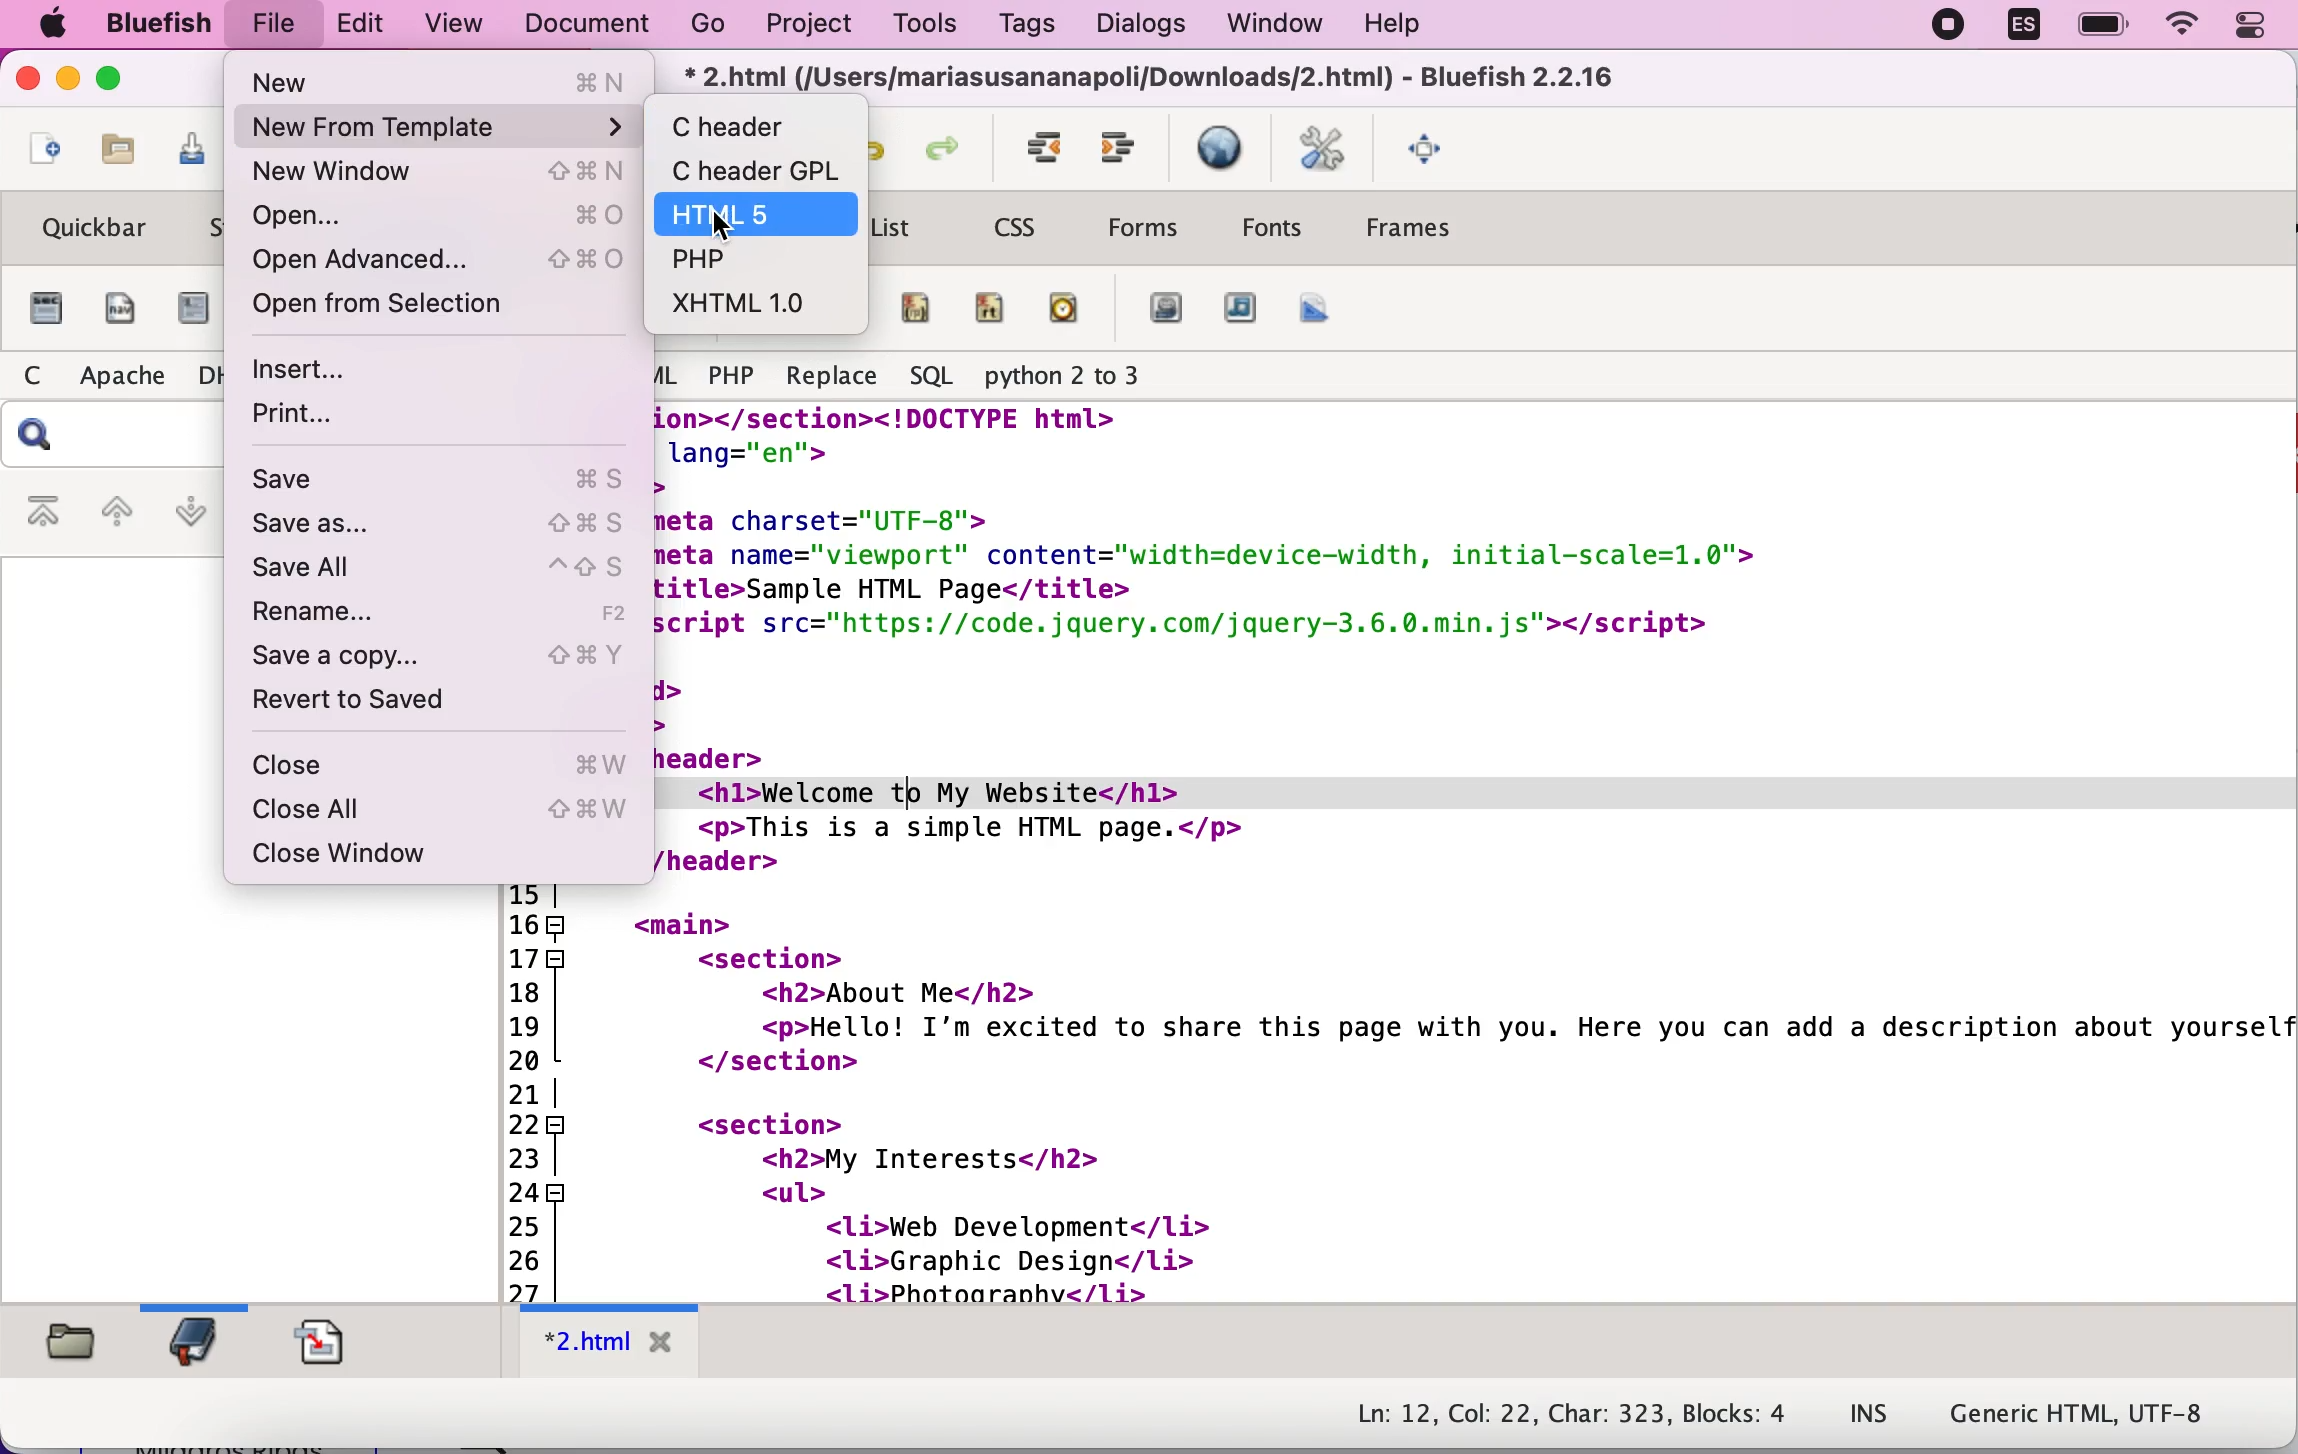  Describe the element at coordinates (1067, 311) in the screenshot. I see `time` at that location.